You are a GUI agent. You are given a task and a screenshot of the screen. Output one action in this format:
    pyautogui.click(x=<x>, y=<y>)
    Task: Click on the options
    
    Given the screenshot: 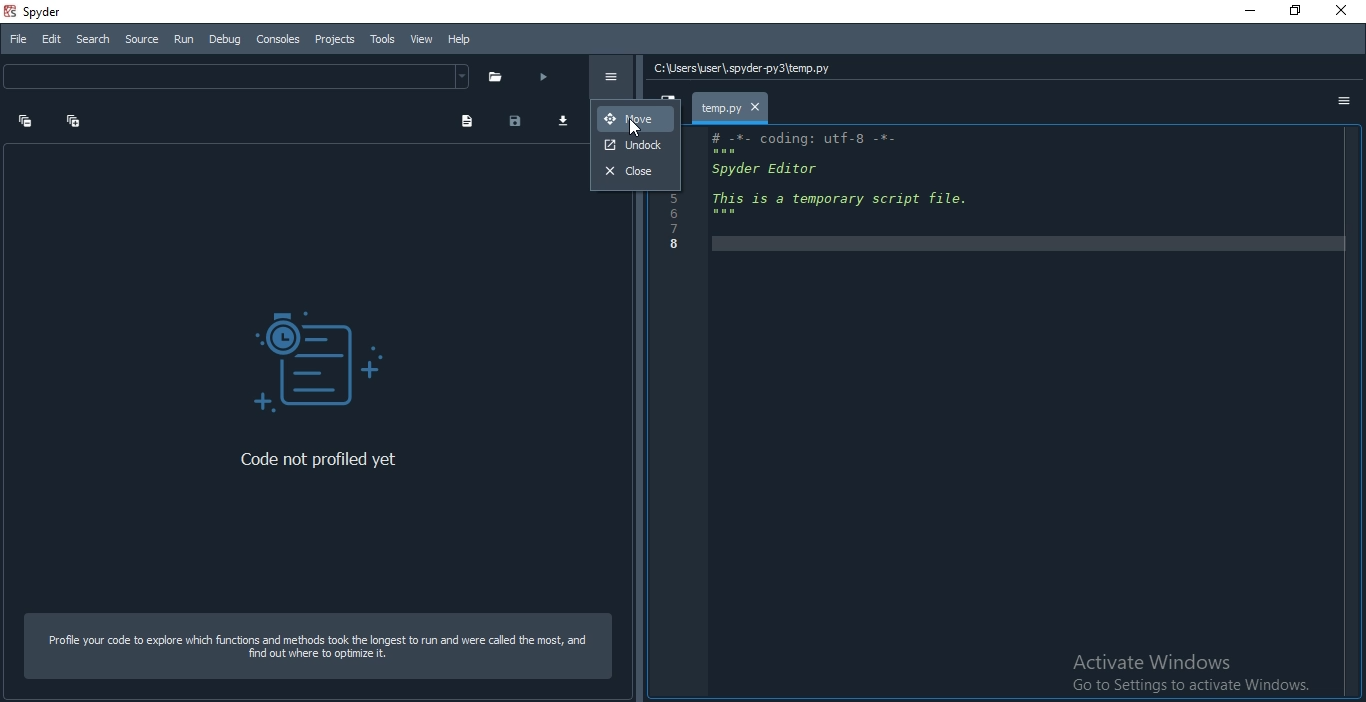 What is the action you would take?
    pyautogui.click(x=1336, y=104)
    